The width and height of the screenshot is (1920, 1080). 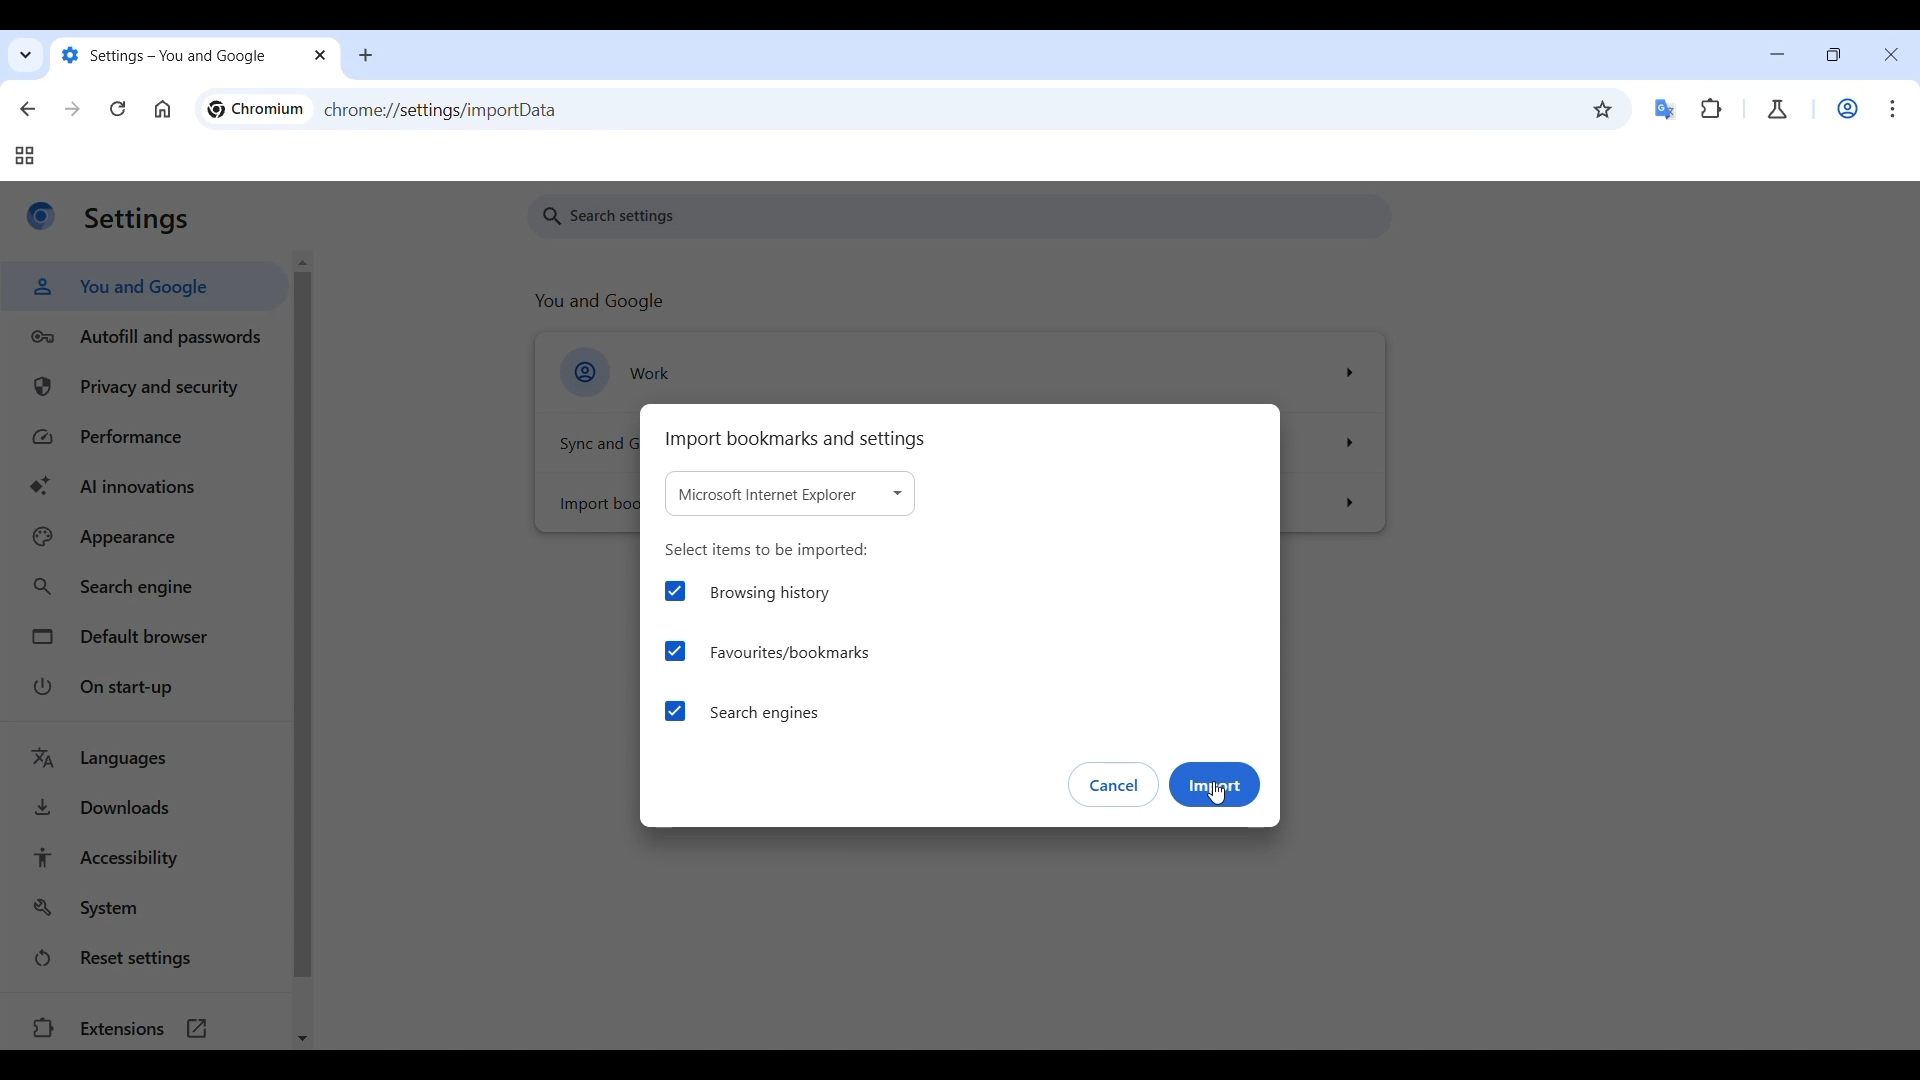 I want to click on Indicates import bookmark and settings, so click(x=795, y=440).